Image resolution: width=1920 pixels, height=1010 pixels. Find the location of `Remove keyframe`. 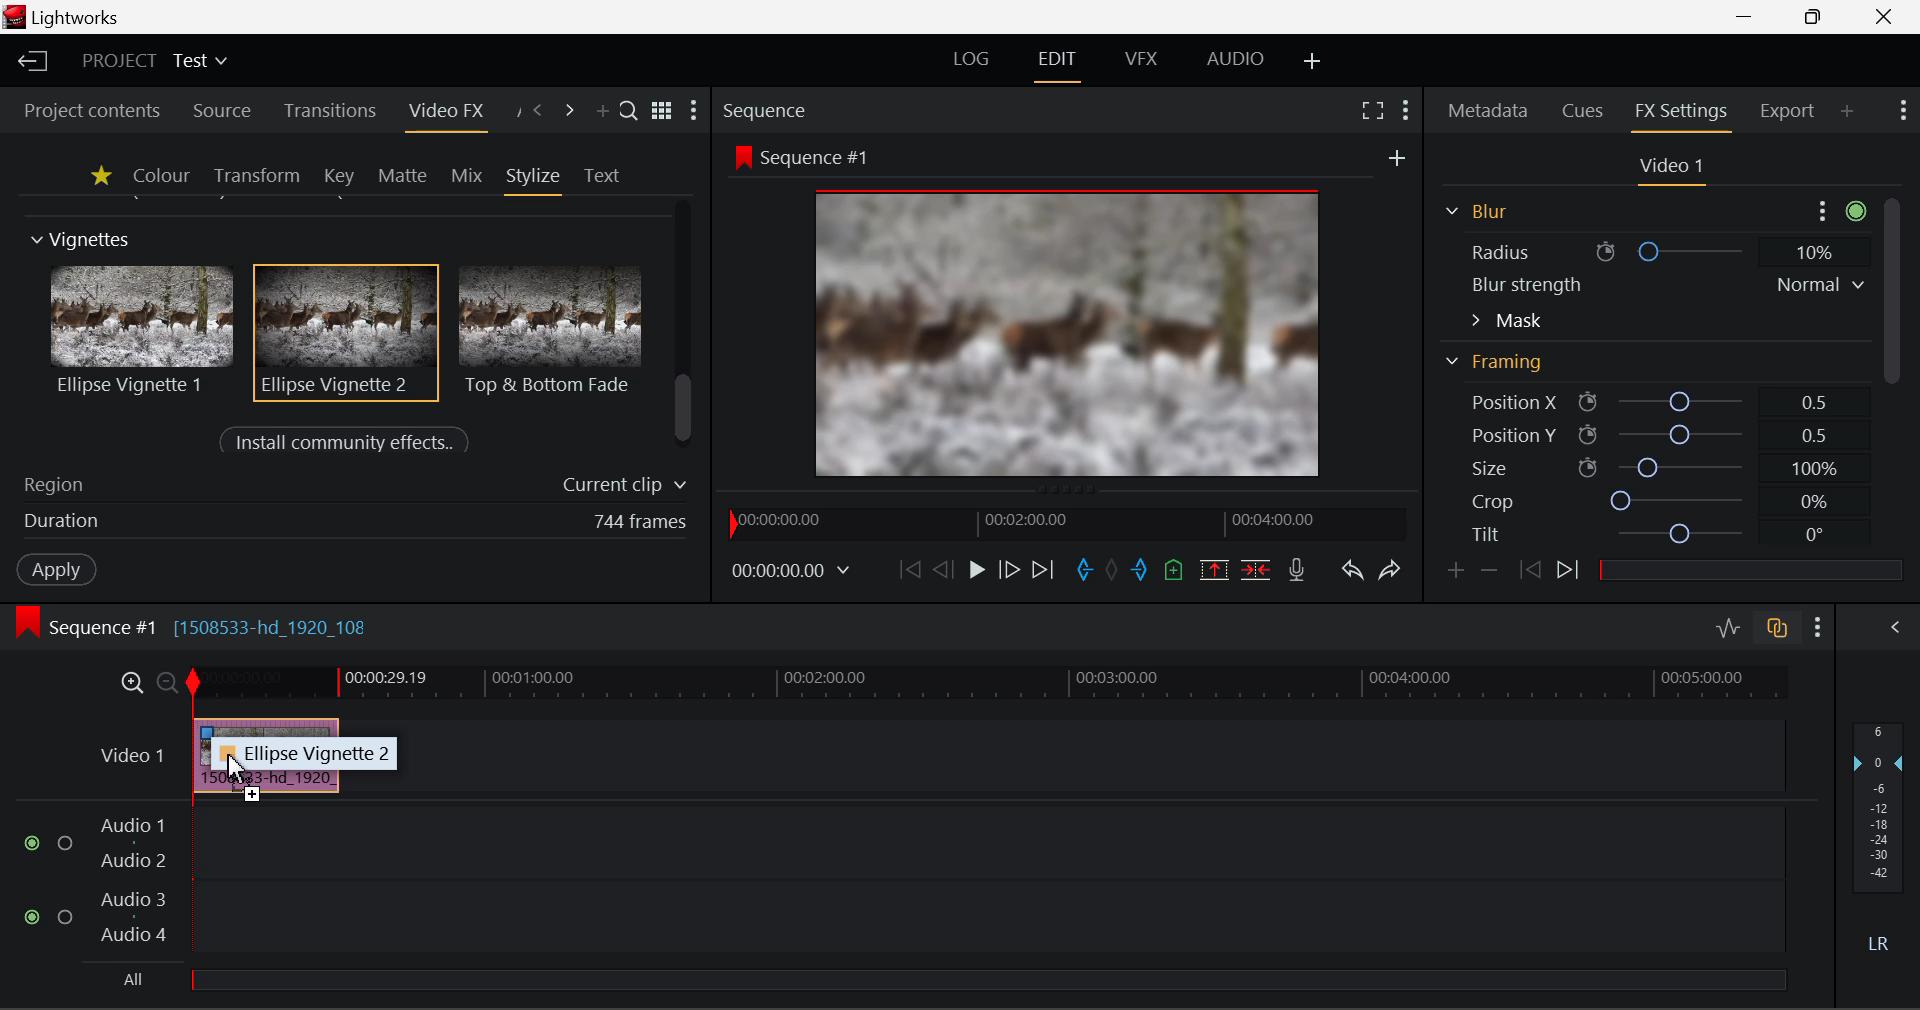

Remove keyframe is located at coordinates (1489, 569).